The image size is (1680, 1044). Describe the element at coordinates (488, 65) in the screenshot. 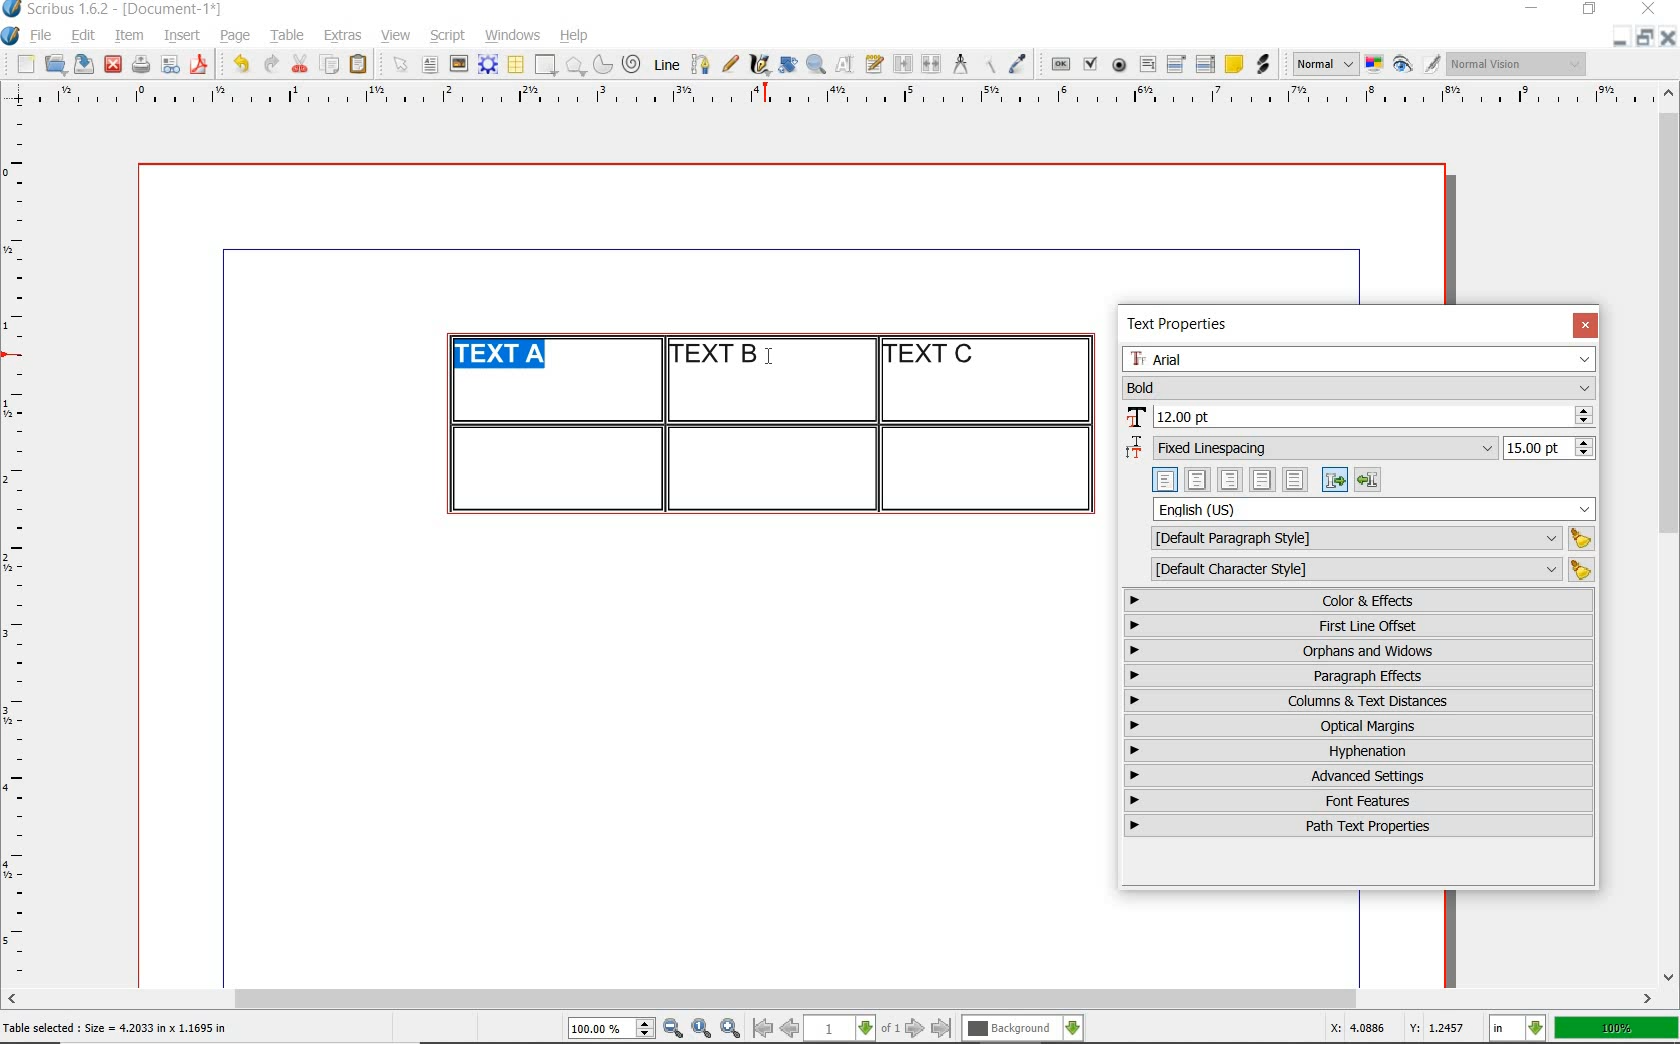

I see `render frame` at that location.